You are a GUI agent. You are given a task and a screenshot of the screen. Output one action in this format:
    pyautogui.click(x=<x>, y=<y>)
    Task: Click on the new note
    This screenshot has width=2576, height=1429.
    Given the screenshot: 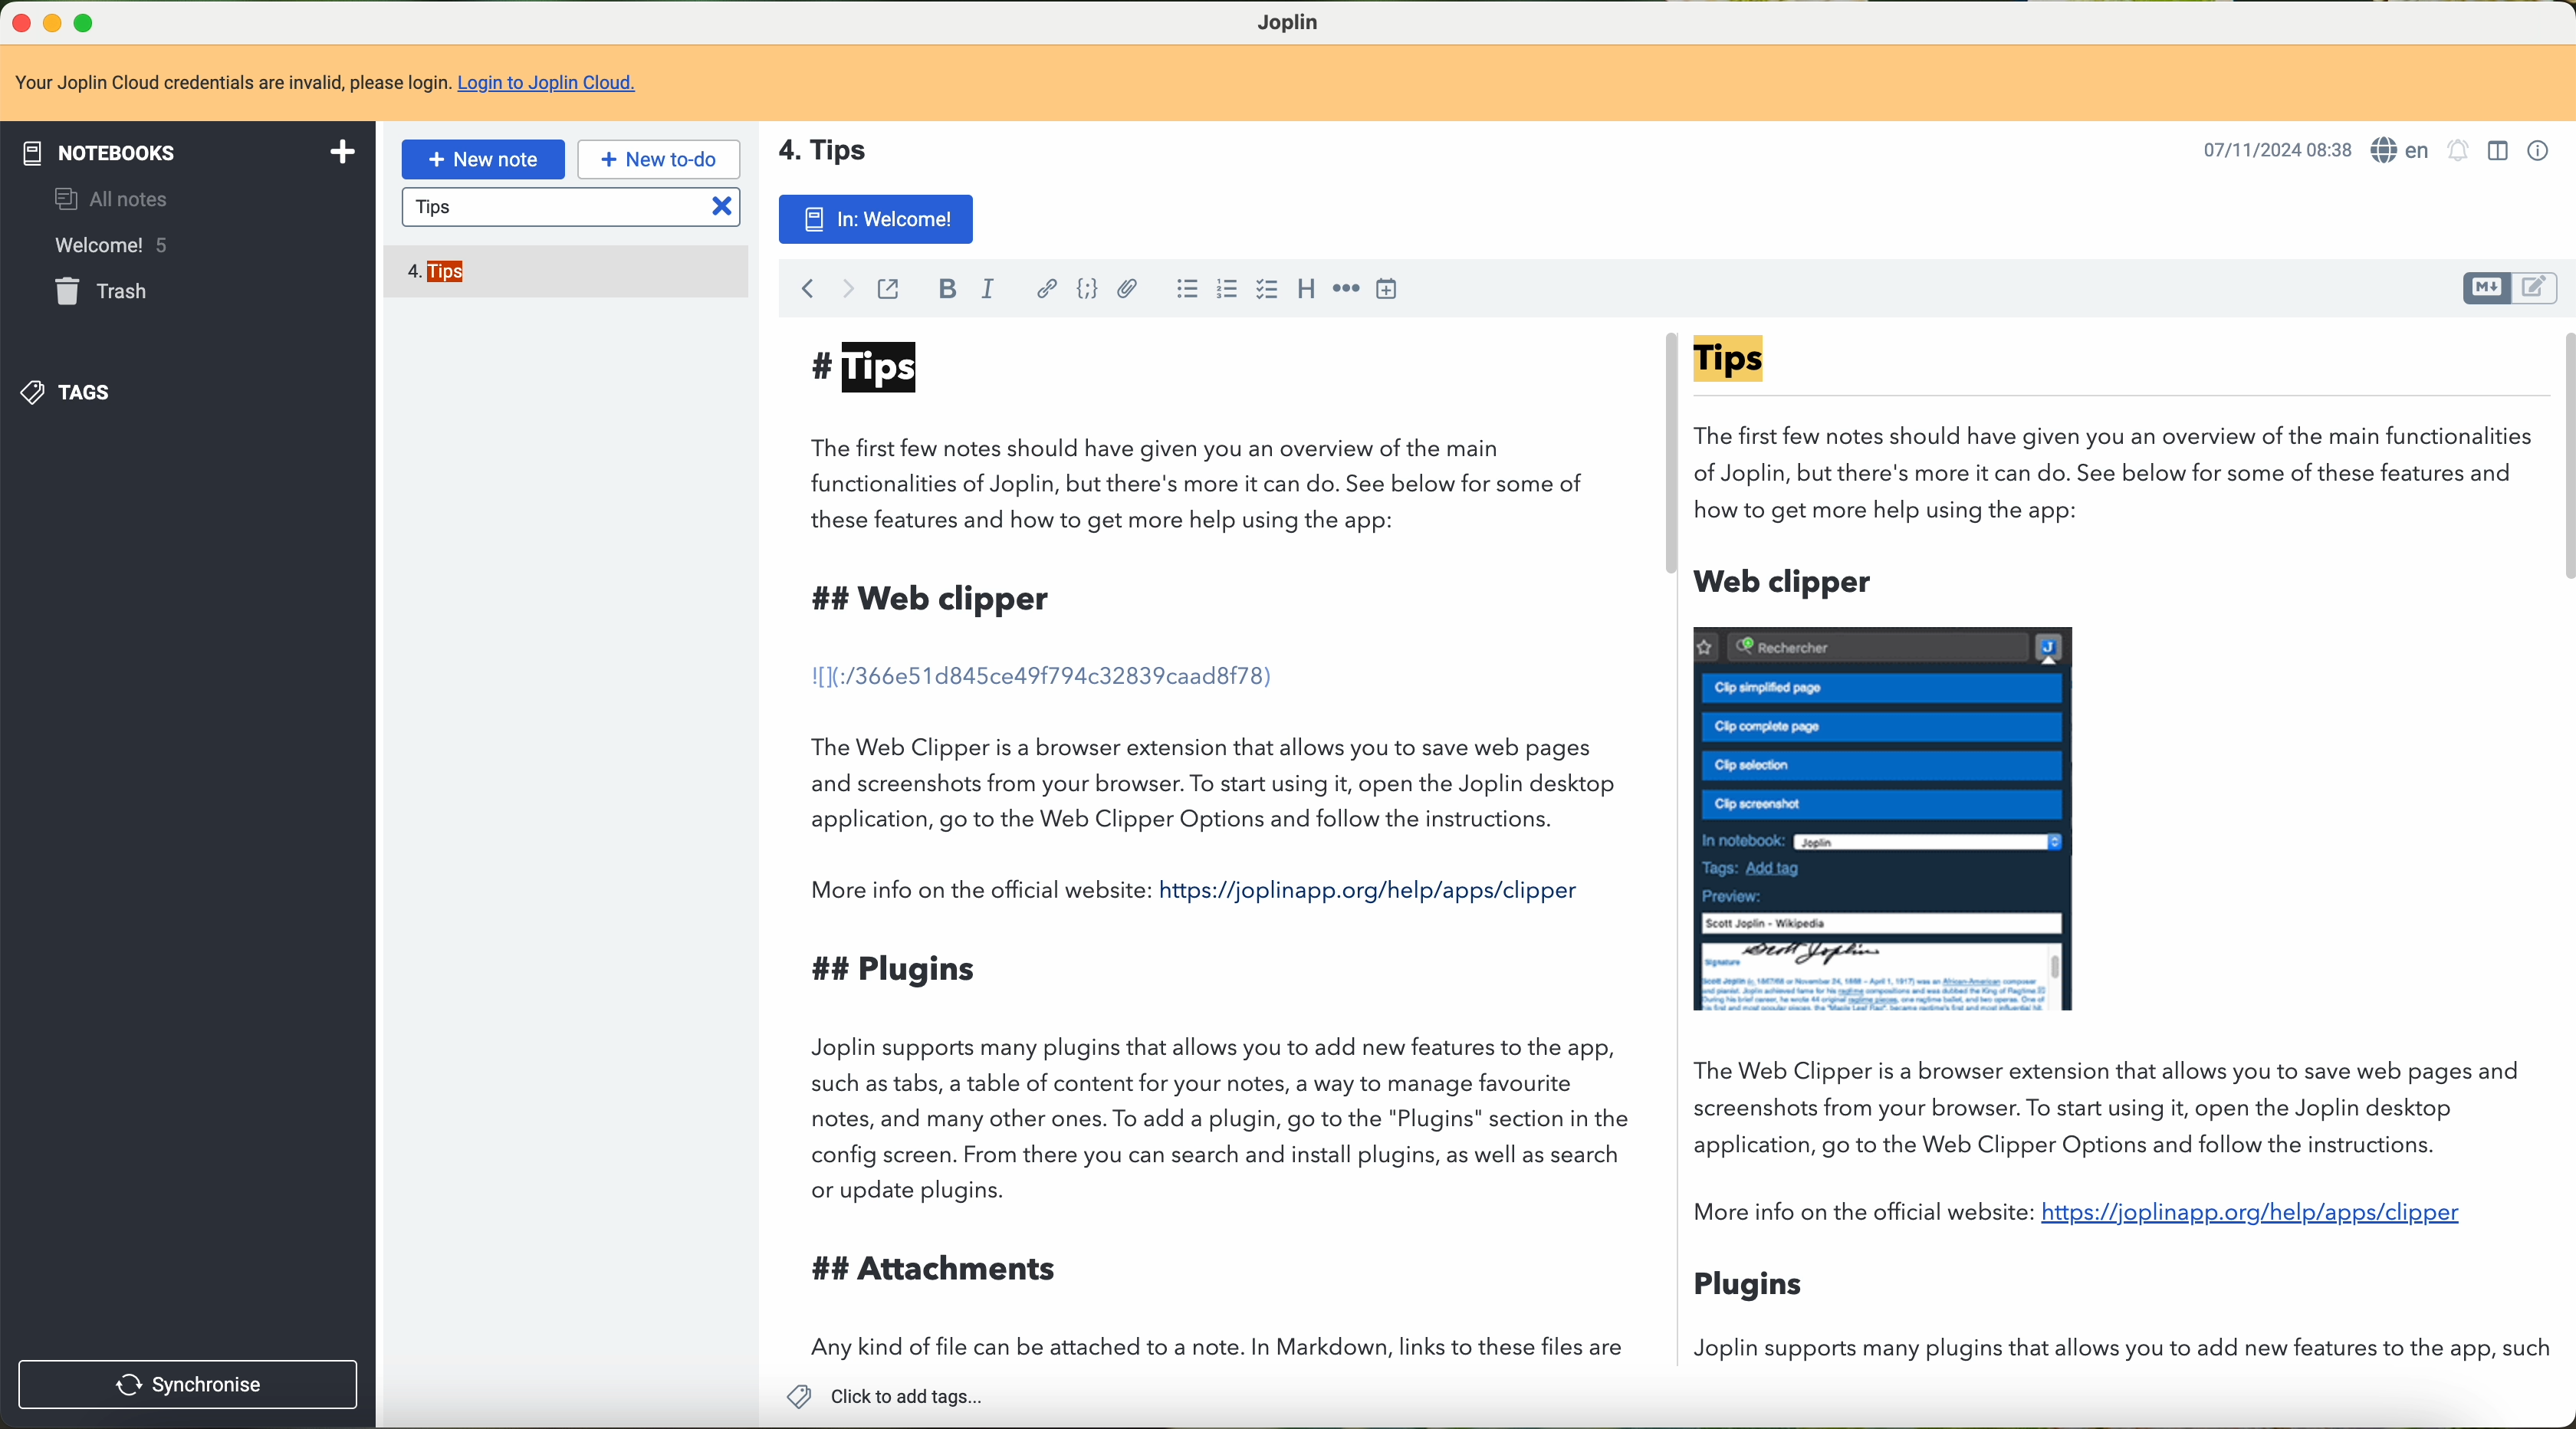 What is the action you would take?
    pyautogui.click(x=484, y=159)
    